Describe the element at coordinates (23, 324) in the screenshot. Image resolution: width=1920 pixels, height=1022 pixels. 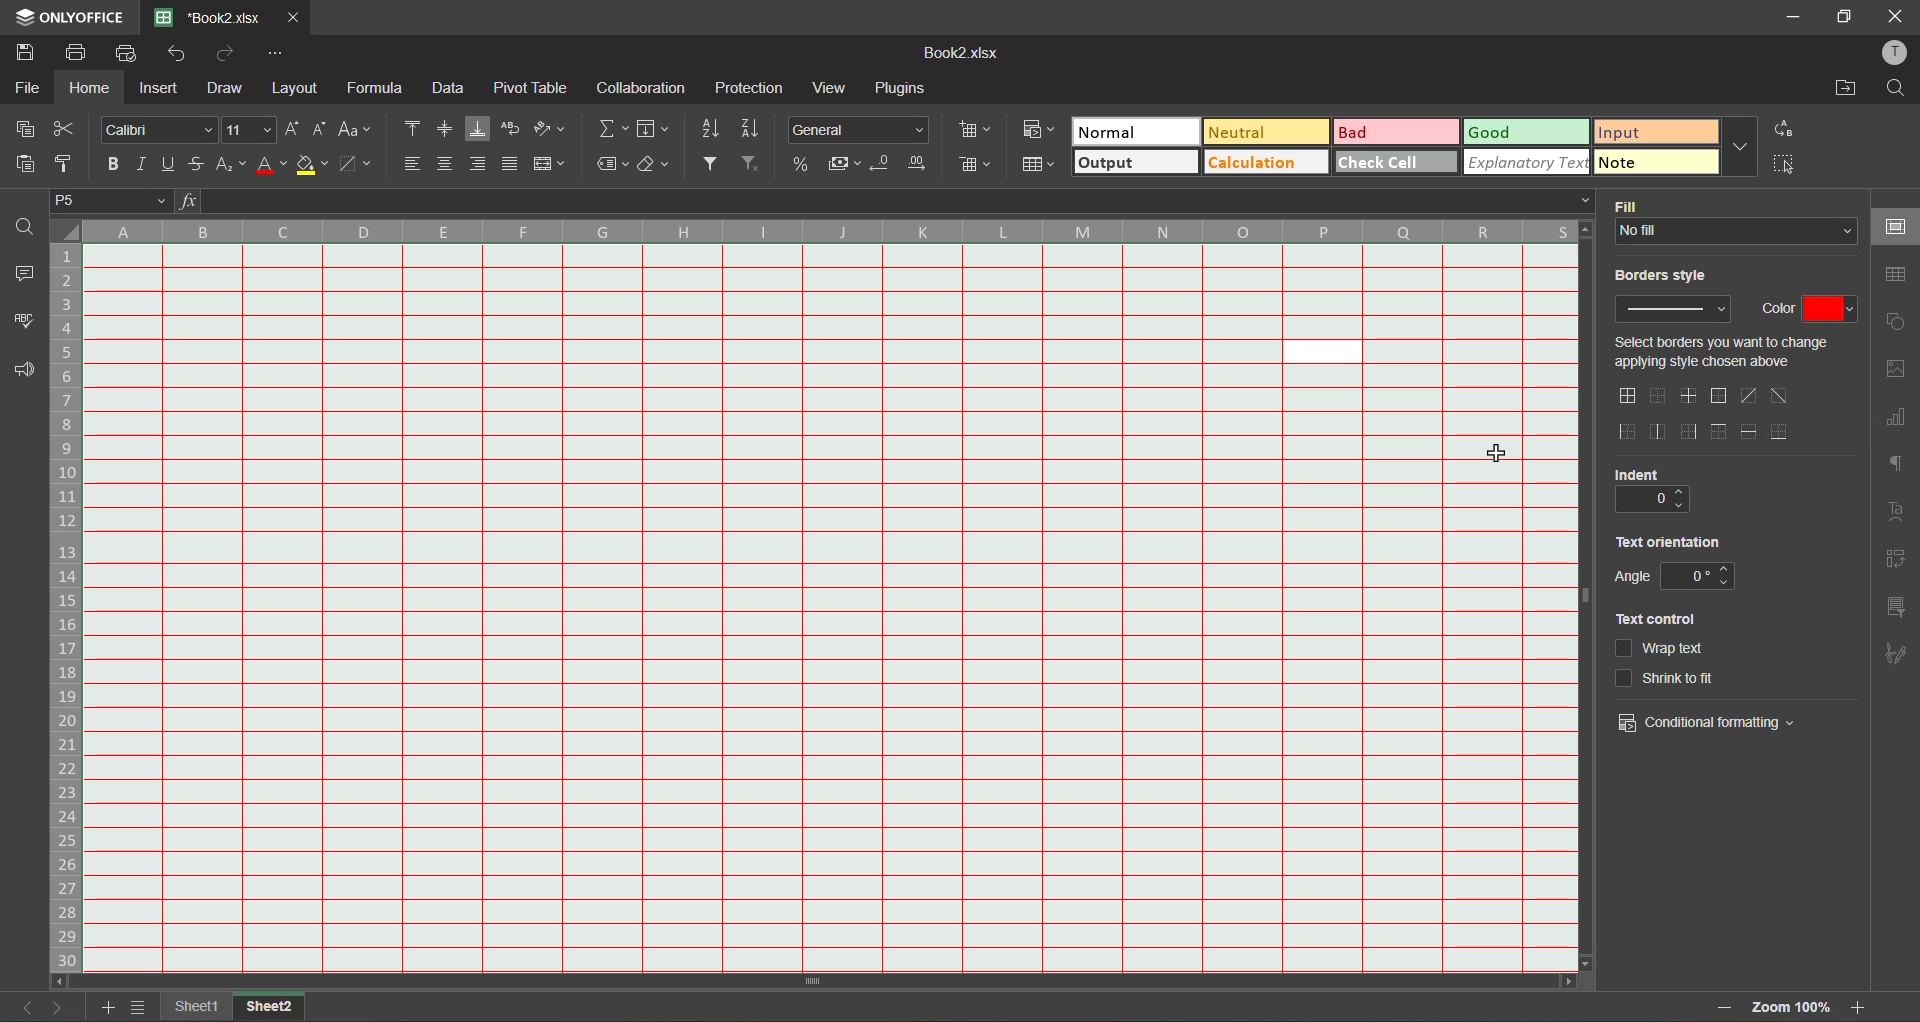
I see `spellcheck` at that location.